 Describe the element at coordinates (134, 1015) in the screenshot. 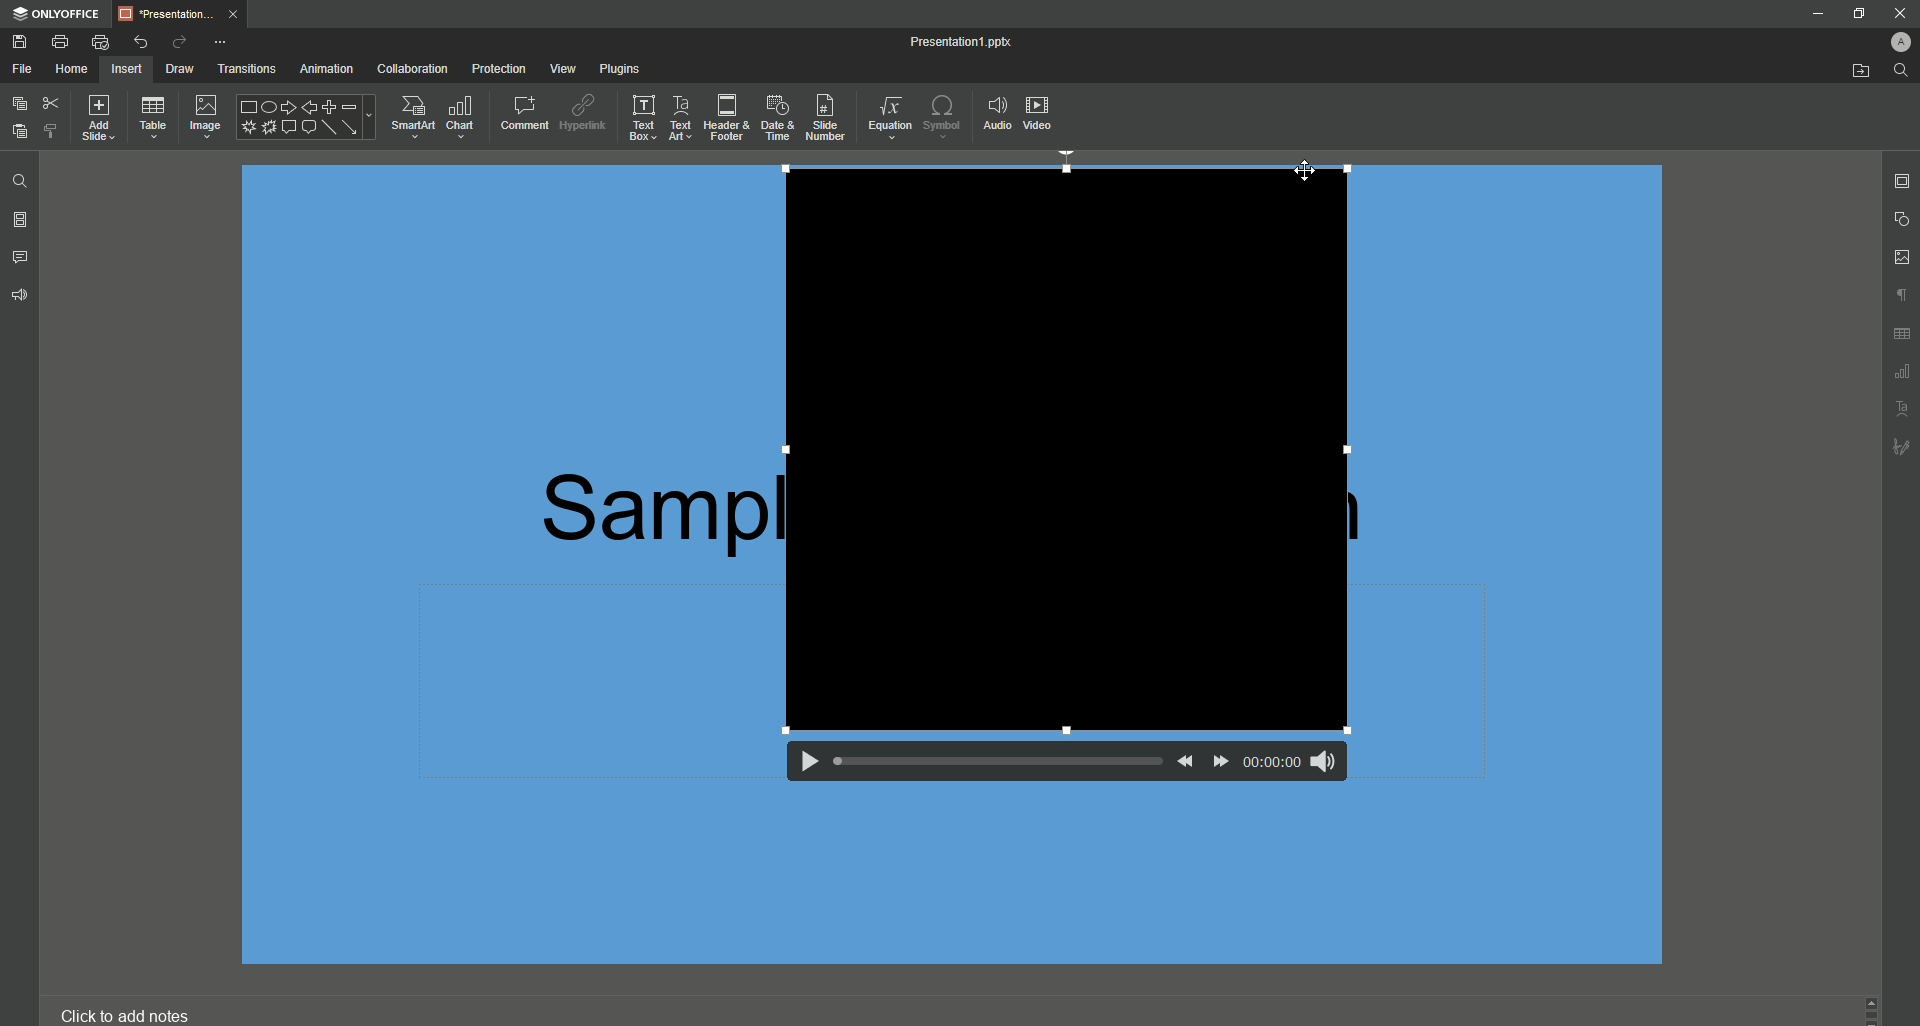

I see `Click to add notes` at that location.